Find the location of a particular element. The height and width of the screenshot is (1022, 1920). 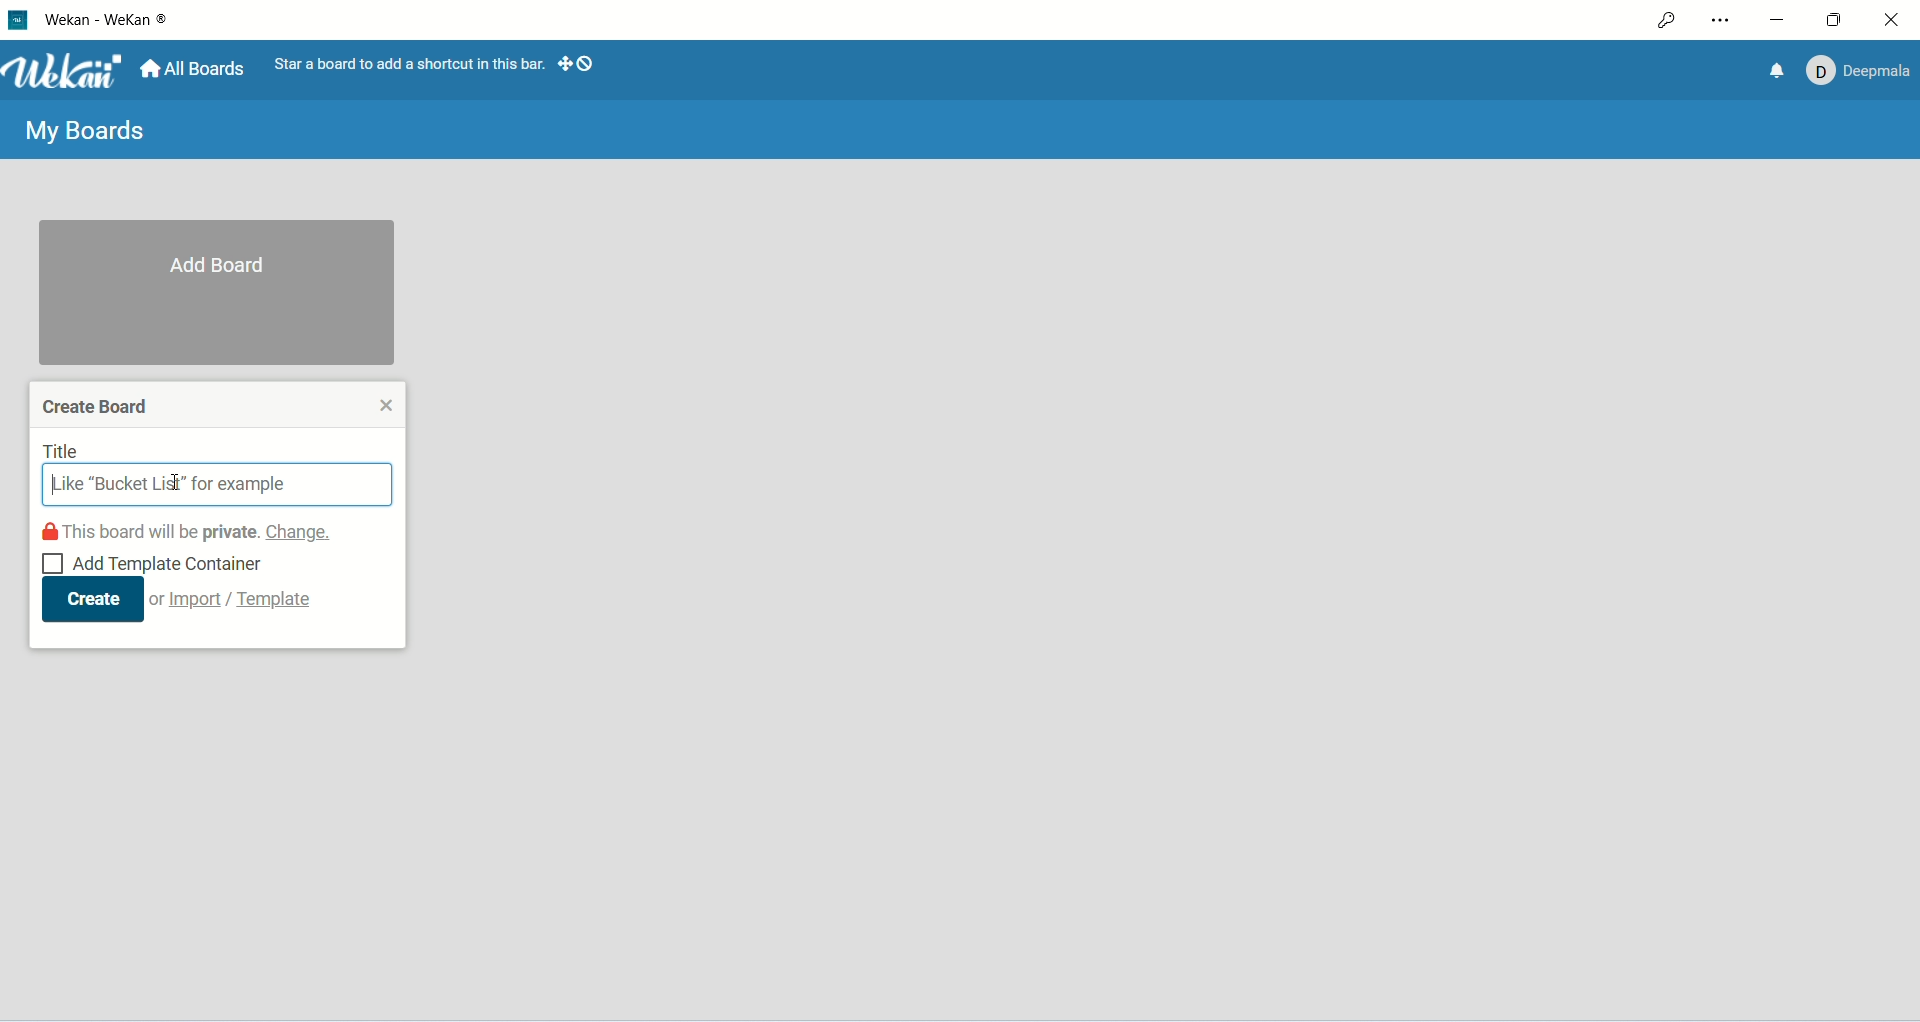

all boards is located at coordinates (196, 69).